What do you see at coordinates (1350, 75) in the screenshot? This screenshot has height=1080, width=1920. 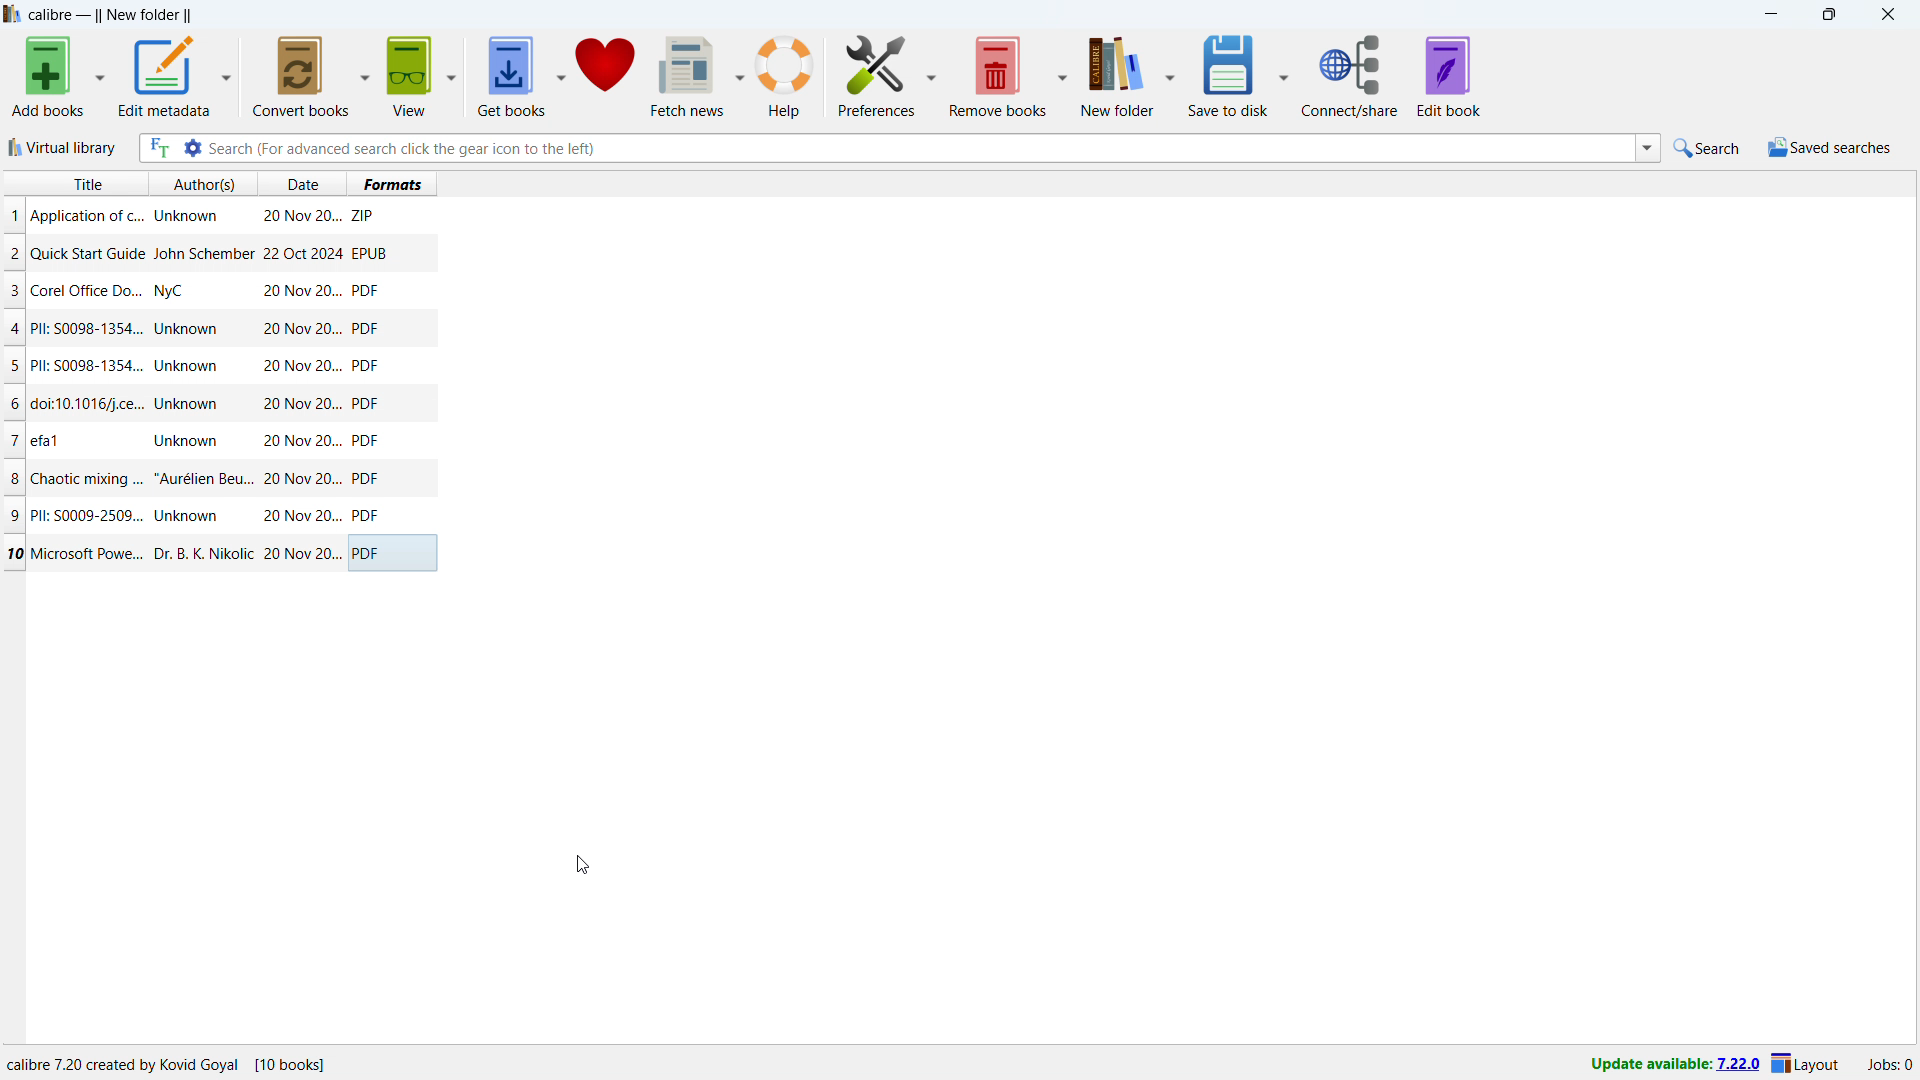 I see `connect/share` at bounding box center [1350, 75].